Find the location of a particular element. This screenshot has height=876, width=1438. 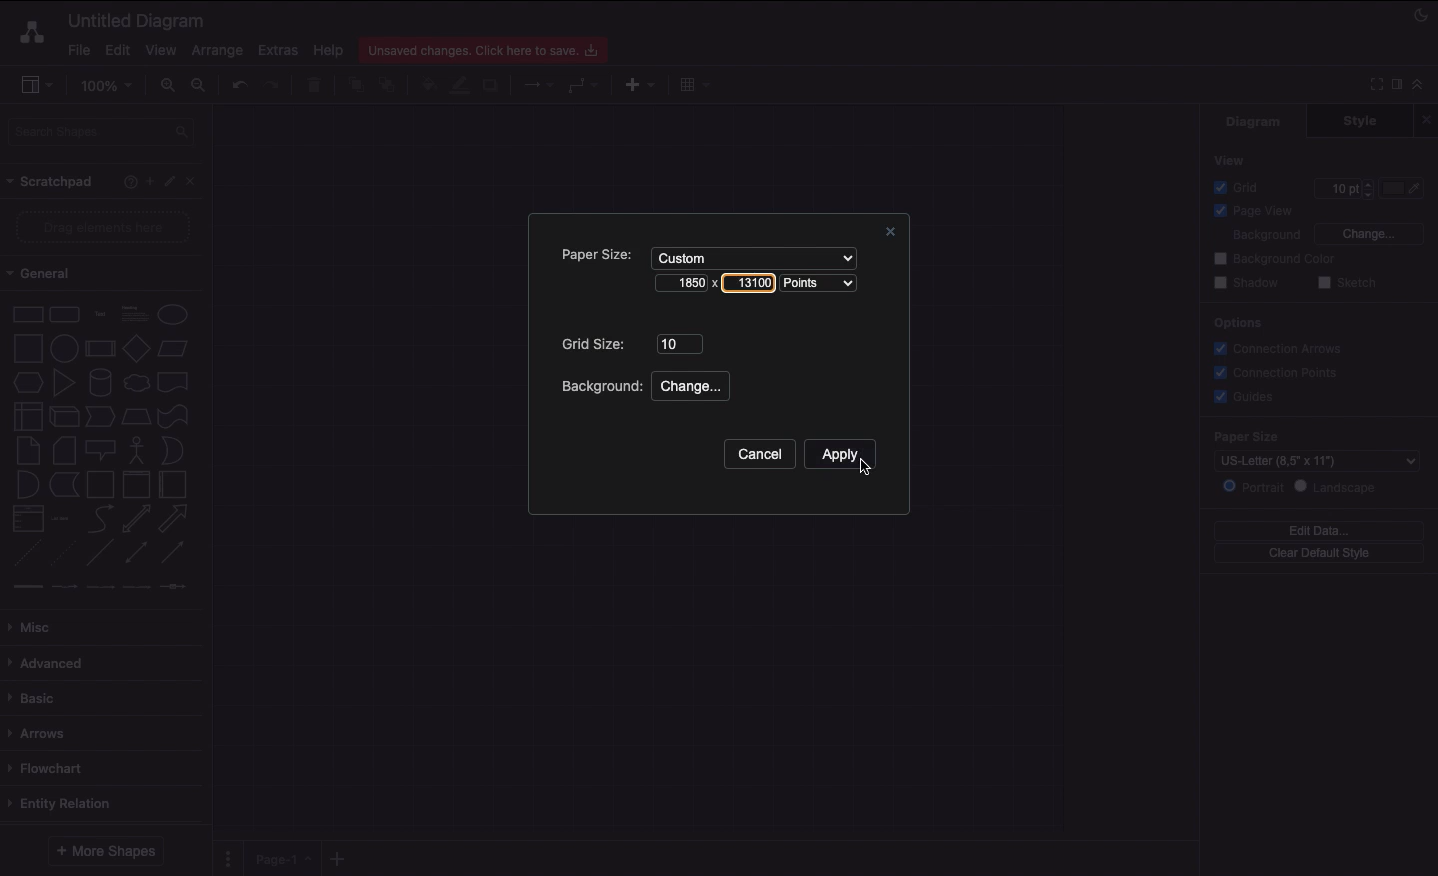

Unsaved changes is located at coordinates (486, 47).